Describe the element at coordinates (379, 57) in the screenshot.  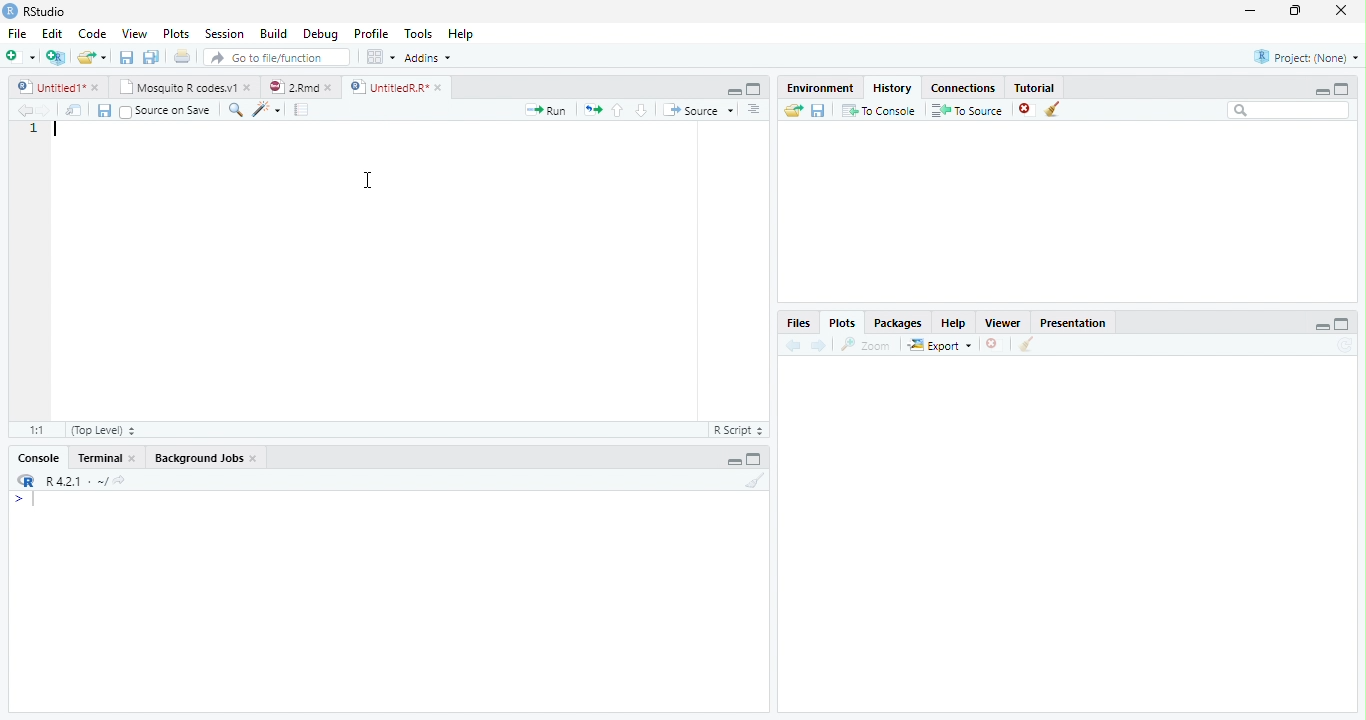
I see `wrokspace pan` at that location.